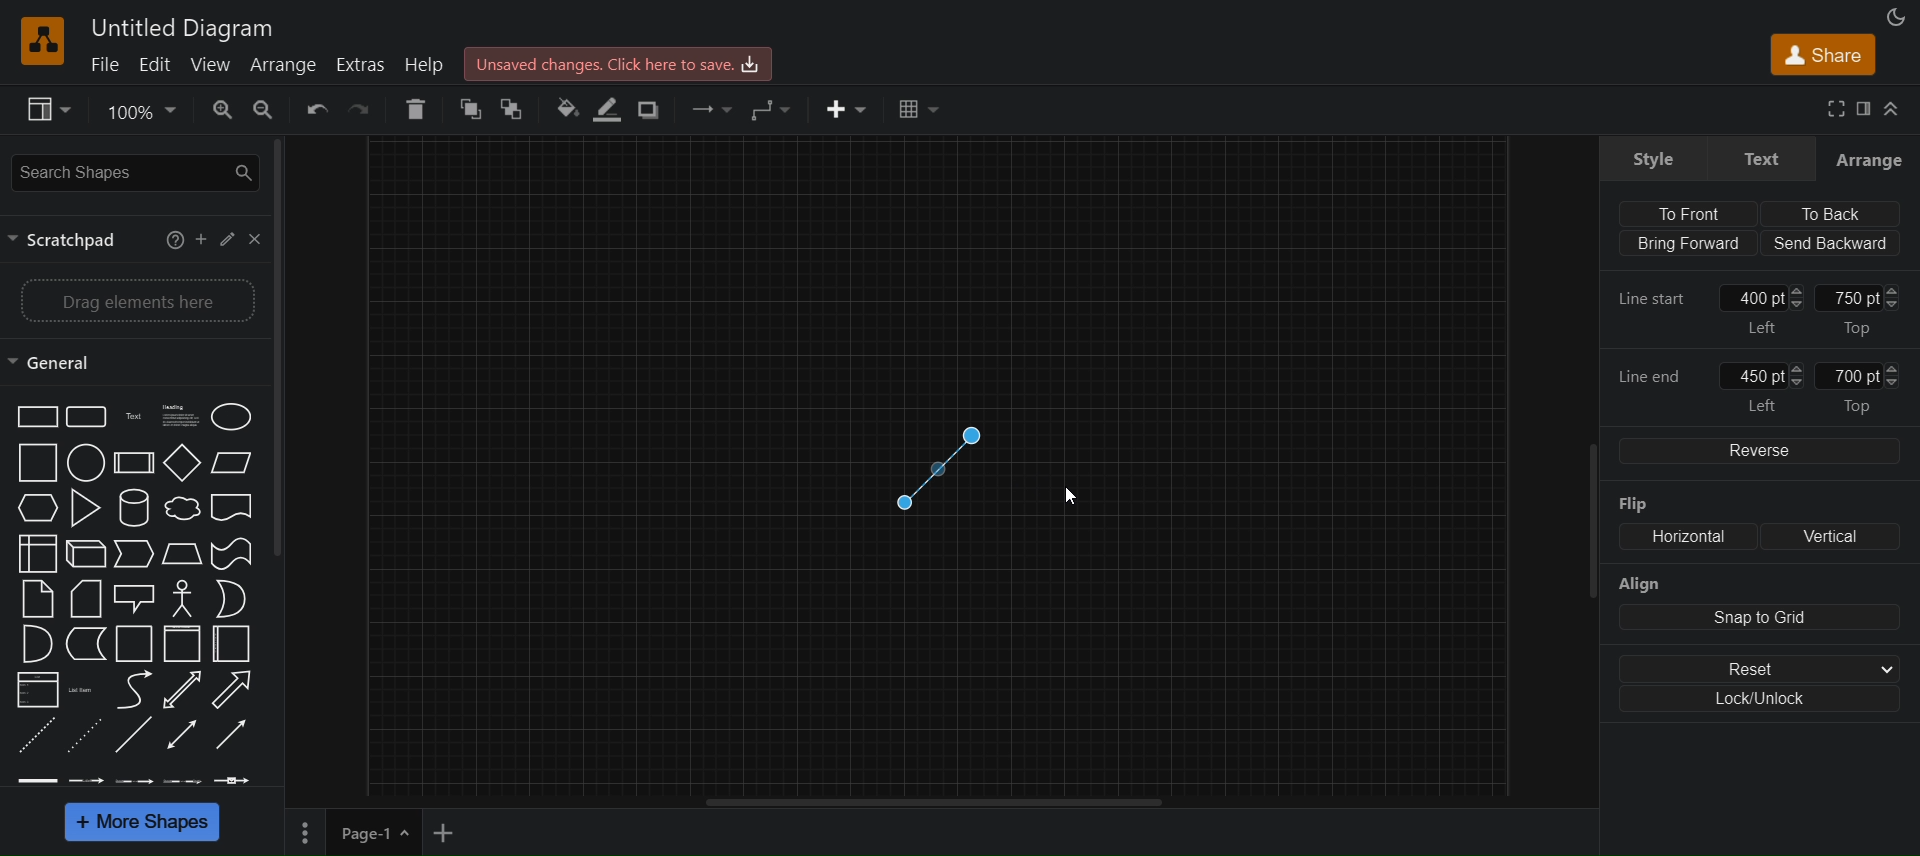 This screenshot has width=1920, height=856. What do you see at coordinates (176, 415) in the screenshot?
I see `Text box` at bounding box center [176, 415].